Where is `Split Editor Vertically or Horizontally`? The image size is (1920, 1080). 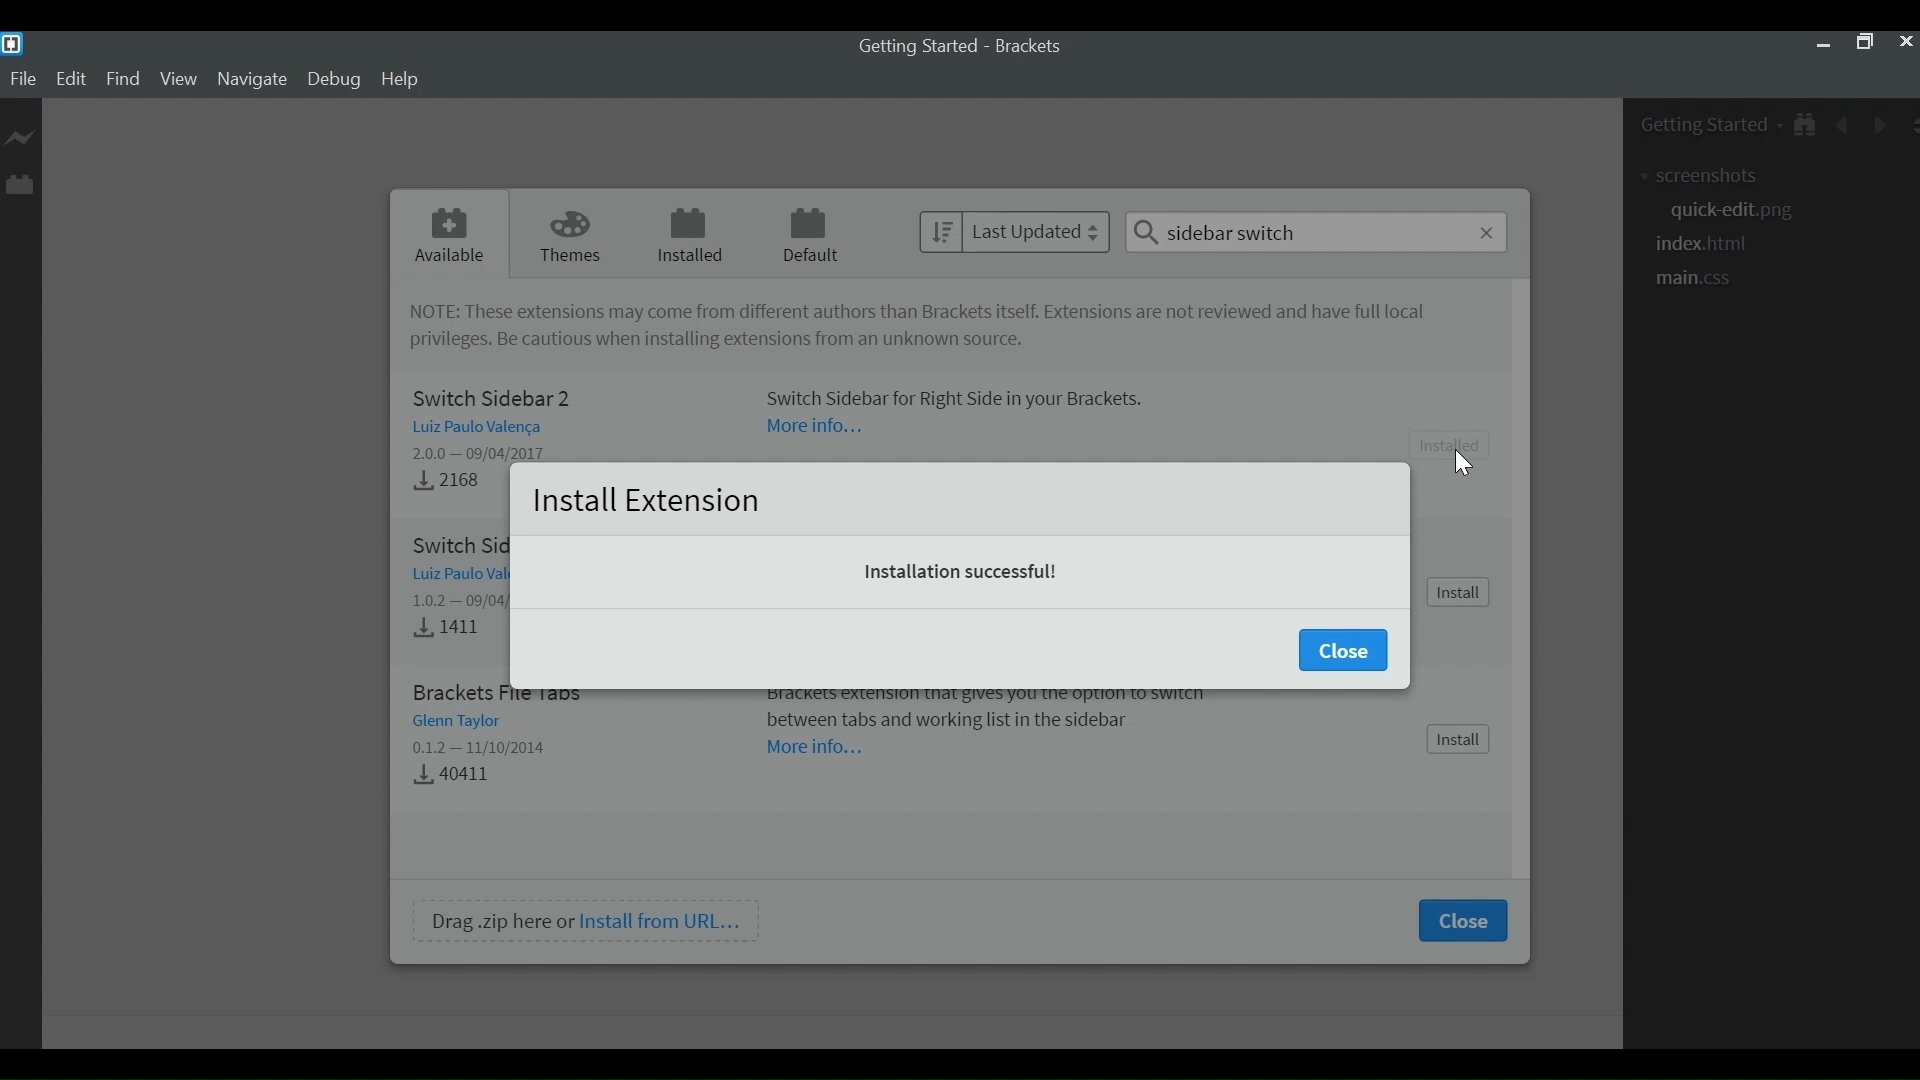 Split Editor Vertically or Horizontally is located at coordinates (1908, 124).